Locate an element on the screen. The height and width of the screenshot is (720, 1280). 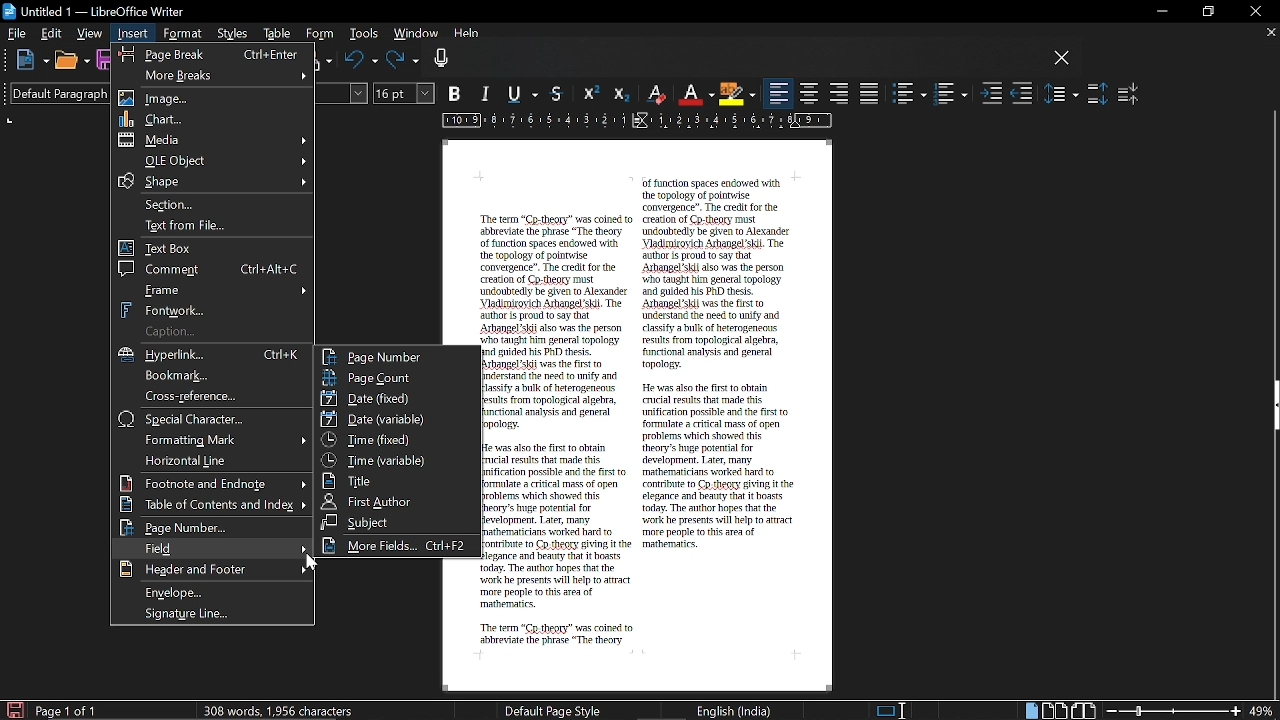
Increase paragraph spacing is located at coordinates (1097, 94).